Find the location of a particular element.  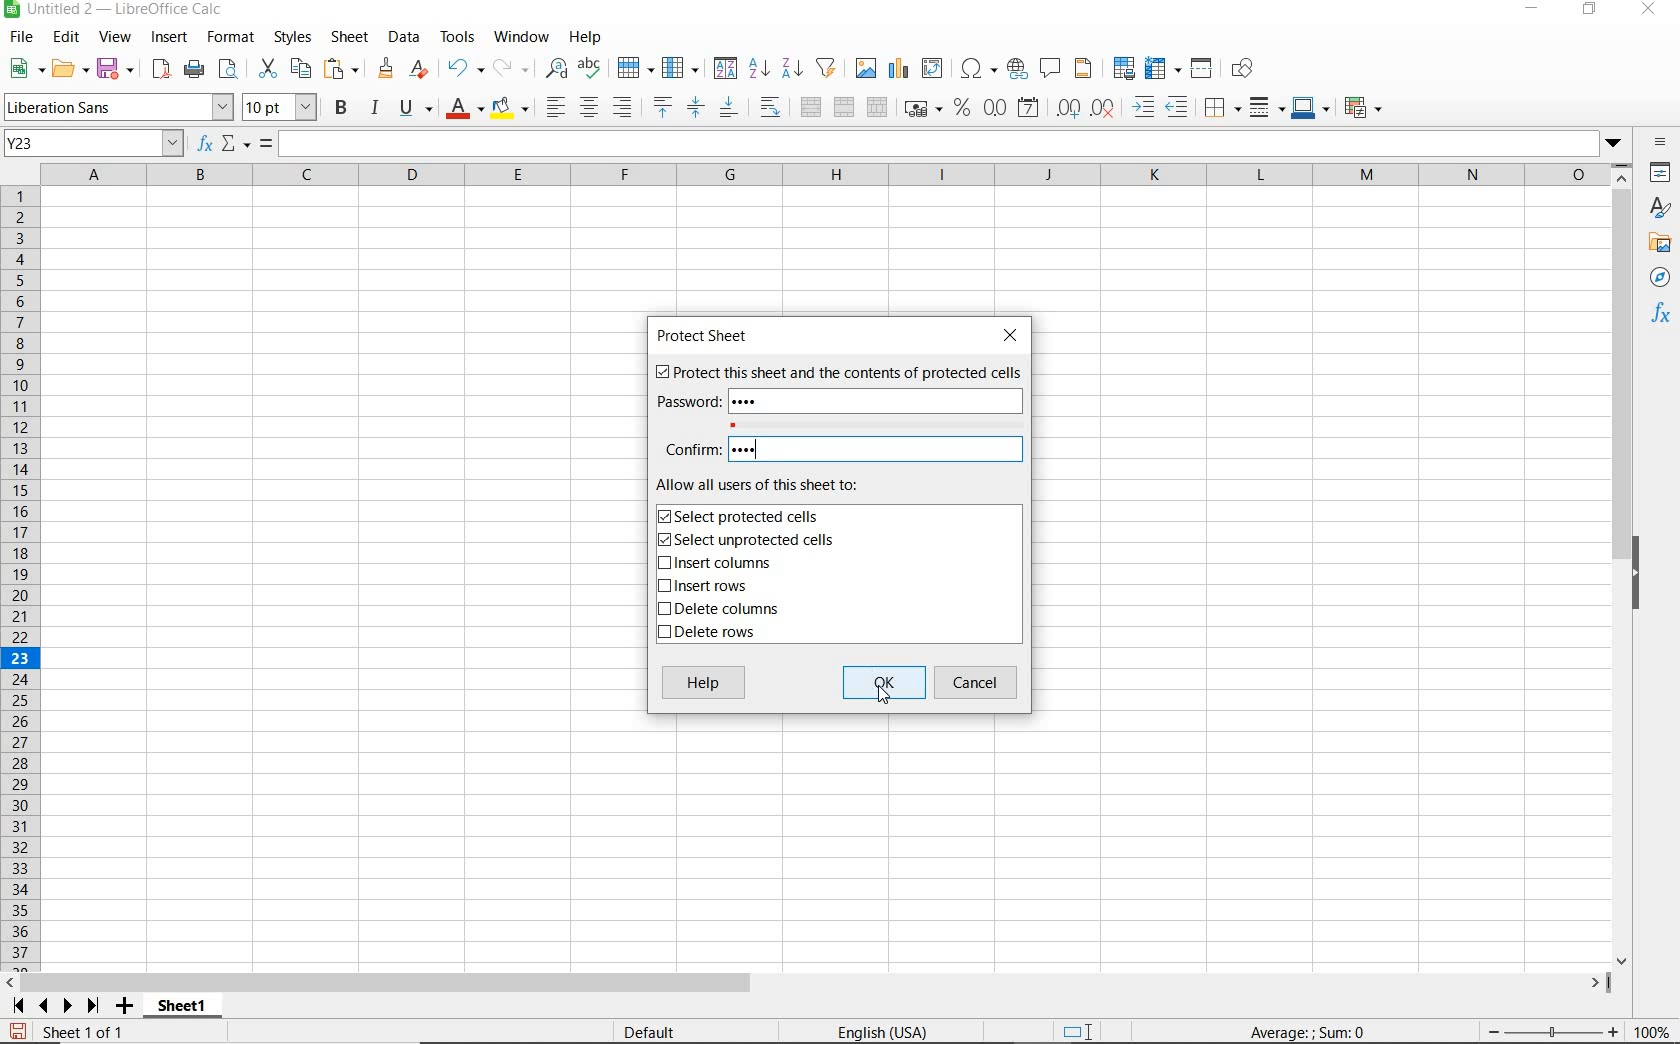

MERGE AND CENTER OR UNMERGE CELLS is located at coordinates (810, 107).